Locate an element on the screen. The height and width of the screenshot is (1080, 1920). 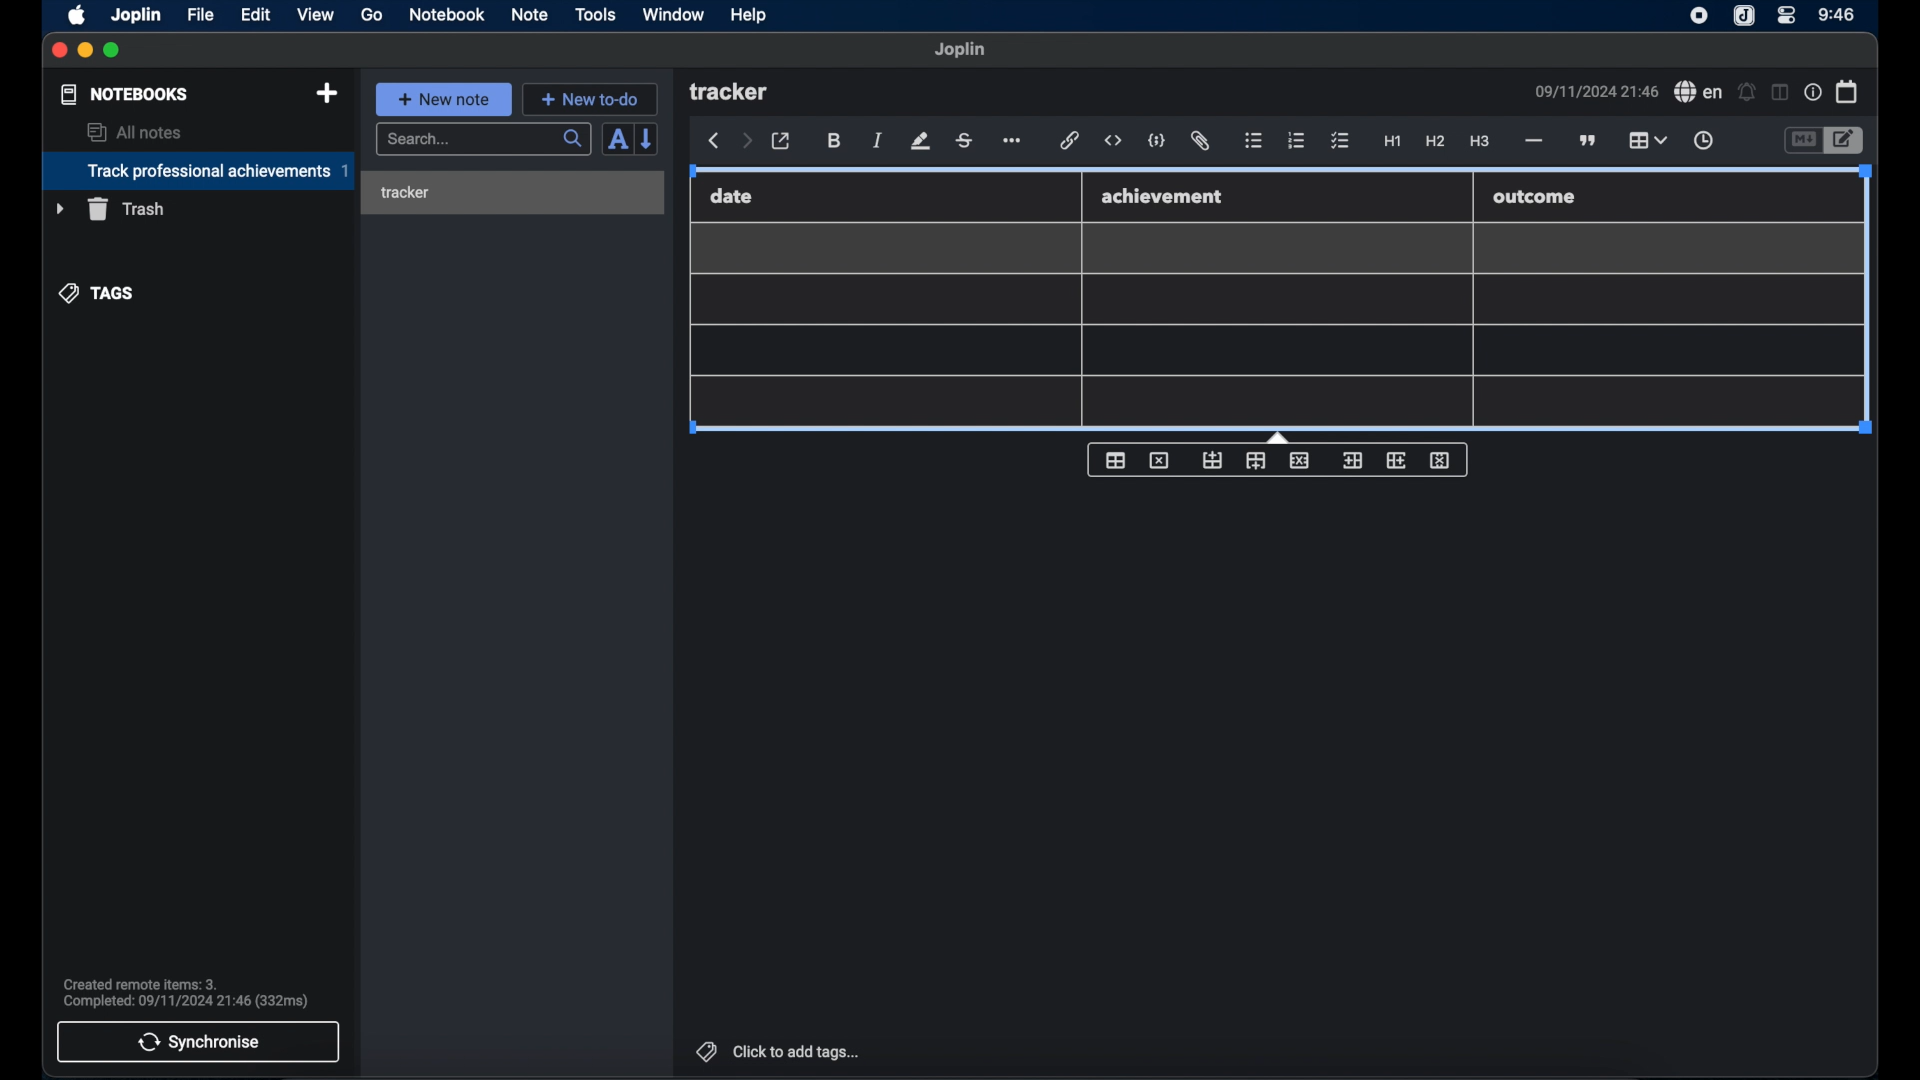
time is located at coordinates (1837, 14).